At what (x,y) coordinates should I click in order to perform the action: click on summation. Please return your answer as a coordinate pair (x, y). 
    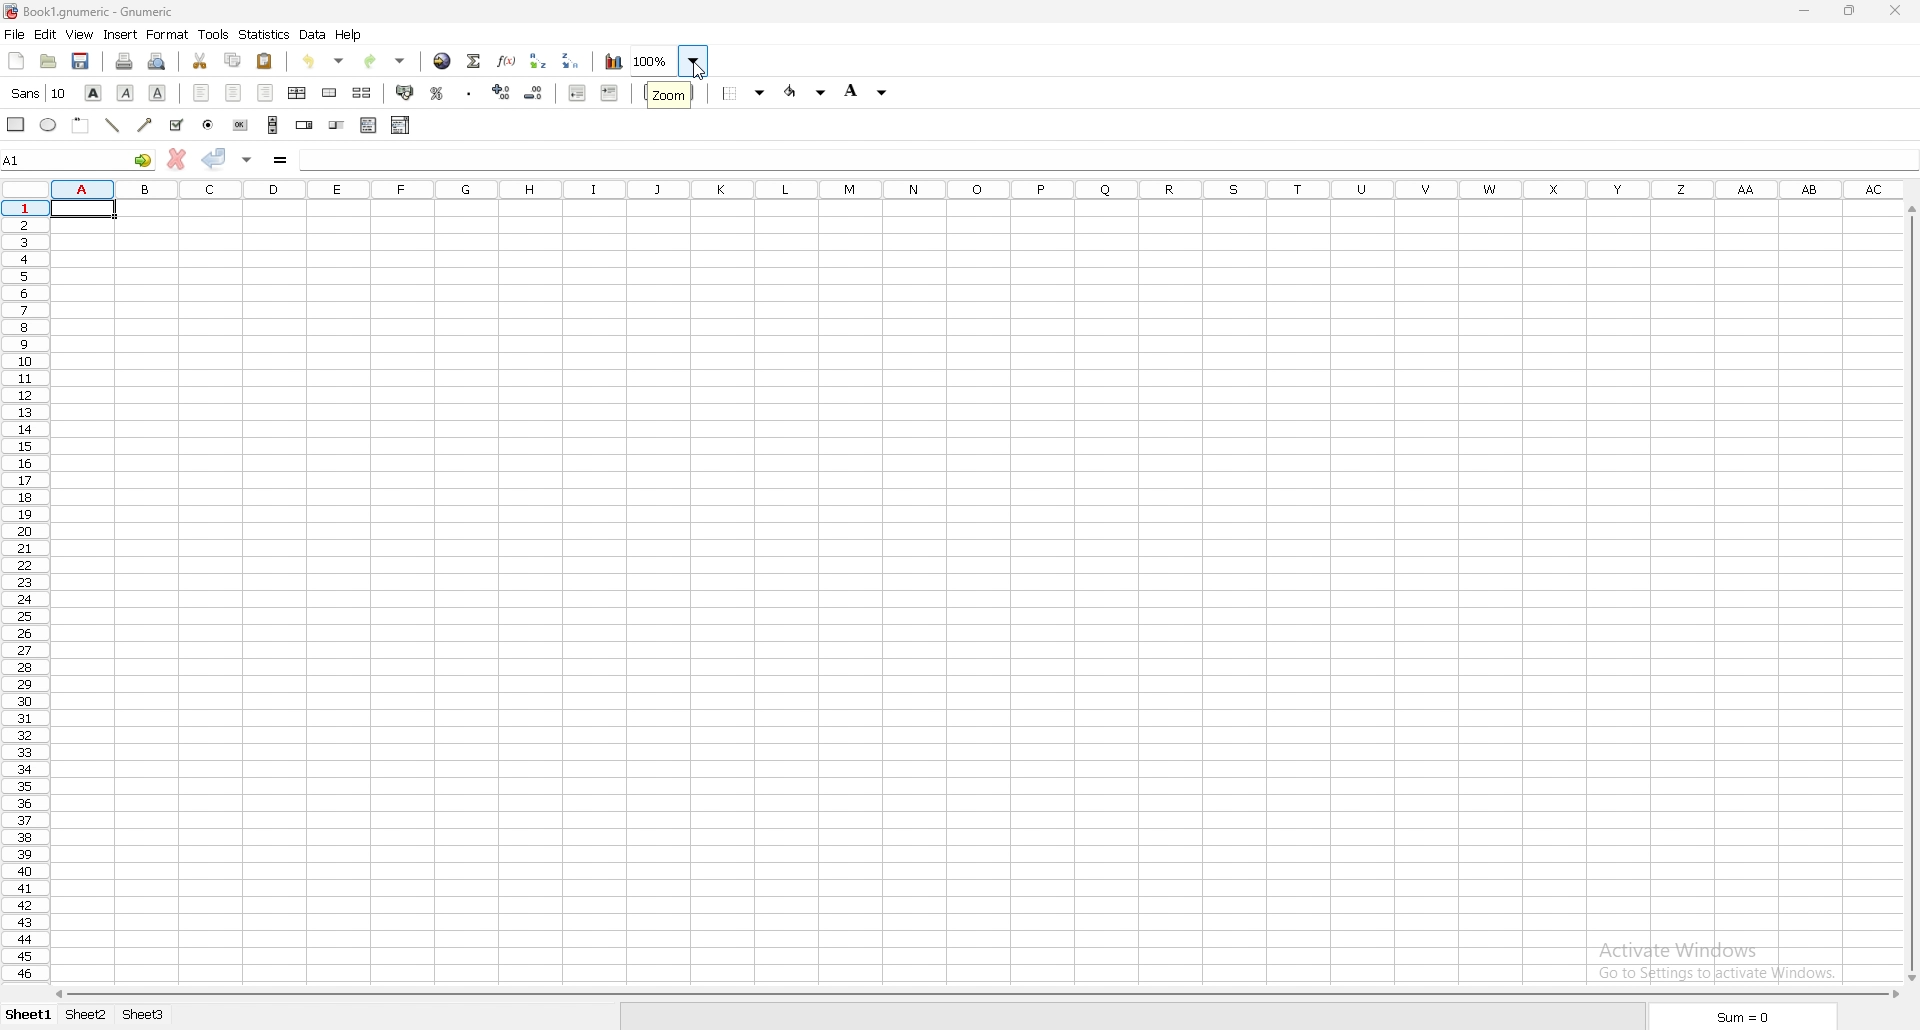
    Looking at the image, I should click on (474, 60).